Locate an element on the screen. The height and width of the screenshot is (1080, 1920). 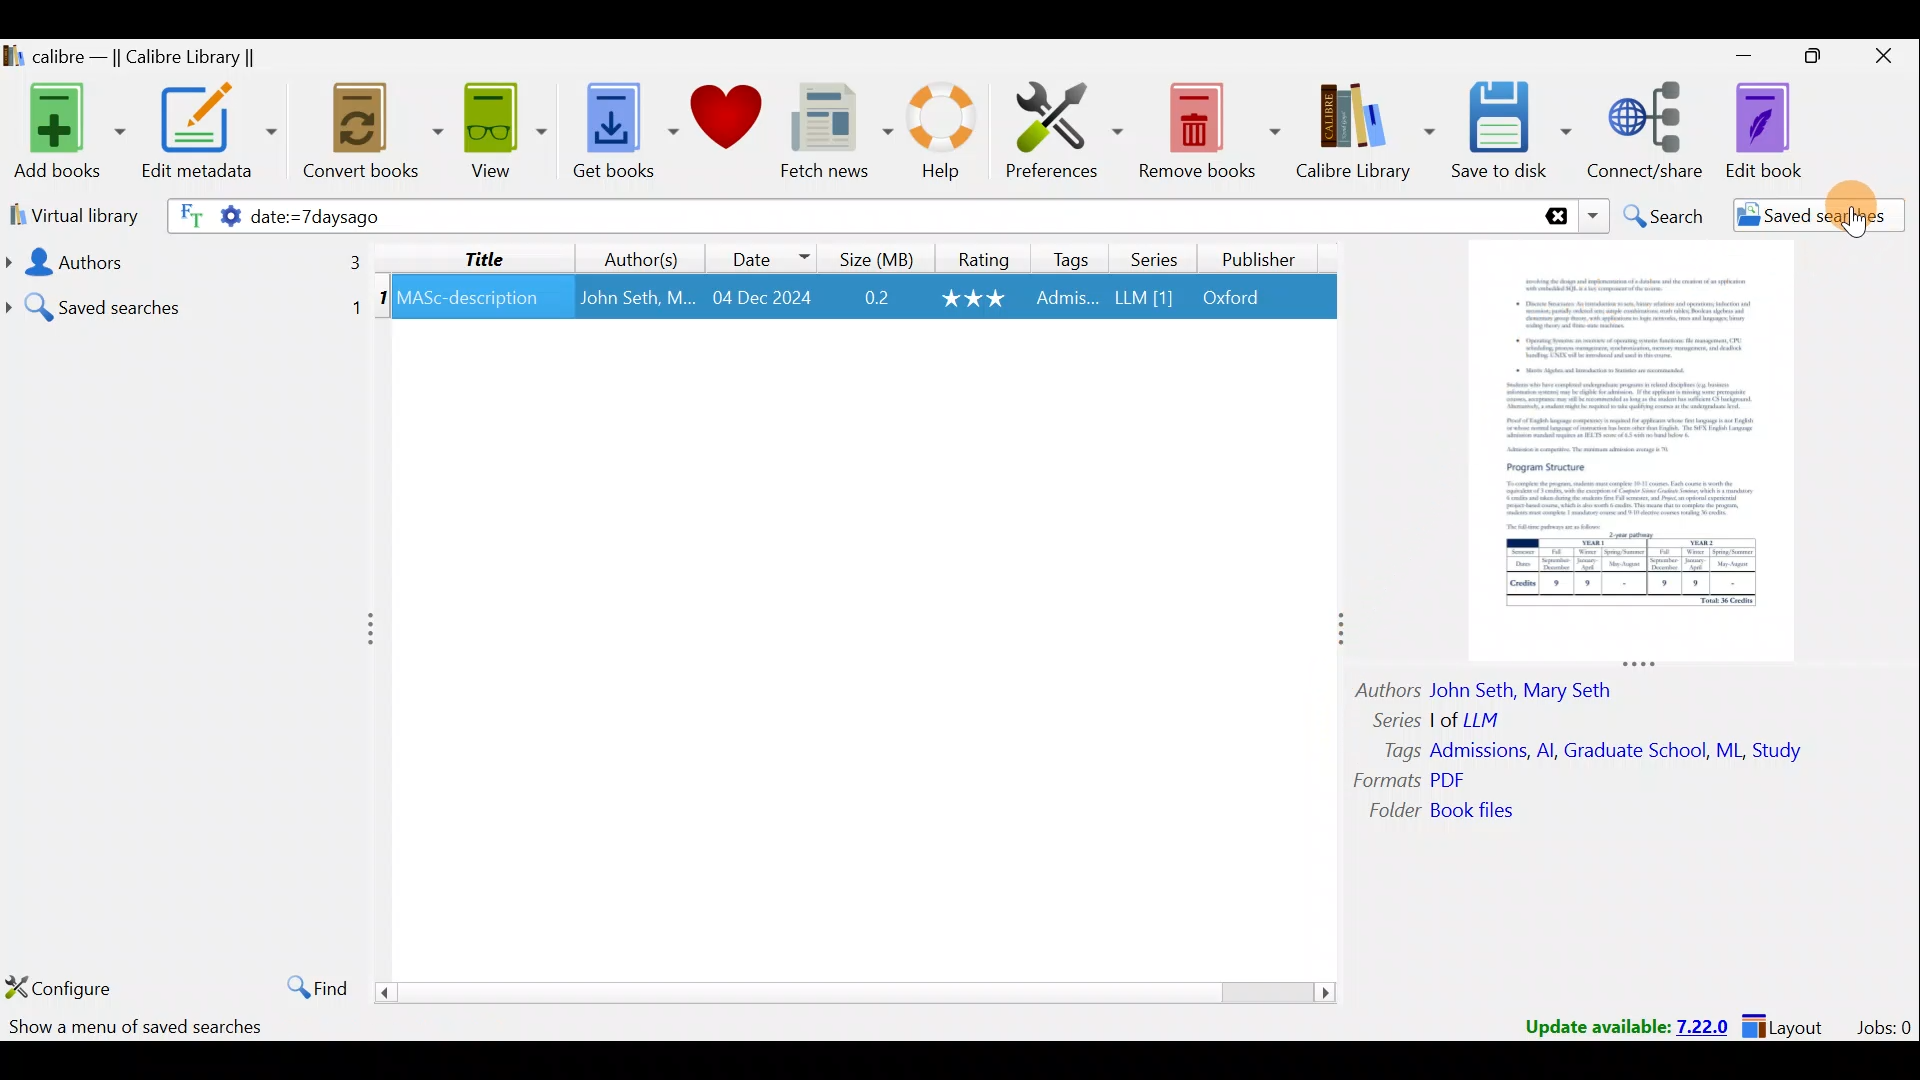
Find is located at coordinates (312, 984).